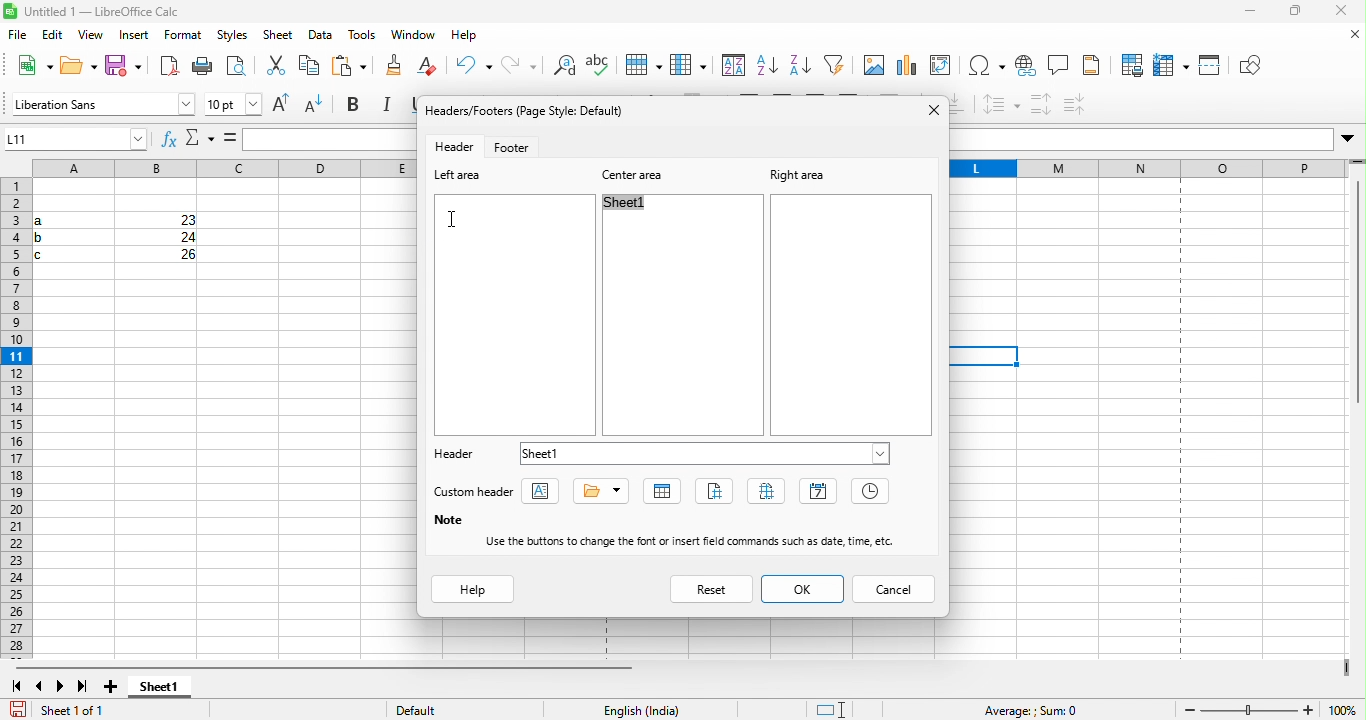 The image size is (1366, 720). What do you see at coordinates (928, 113) in the screenshot?
I see `close` at bounding box center [928, 113].